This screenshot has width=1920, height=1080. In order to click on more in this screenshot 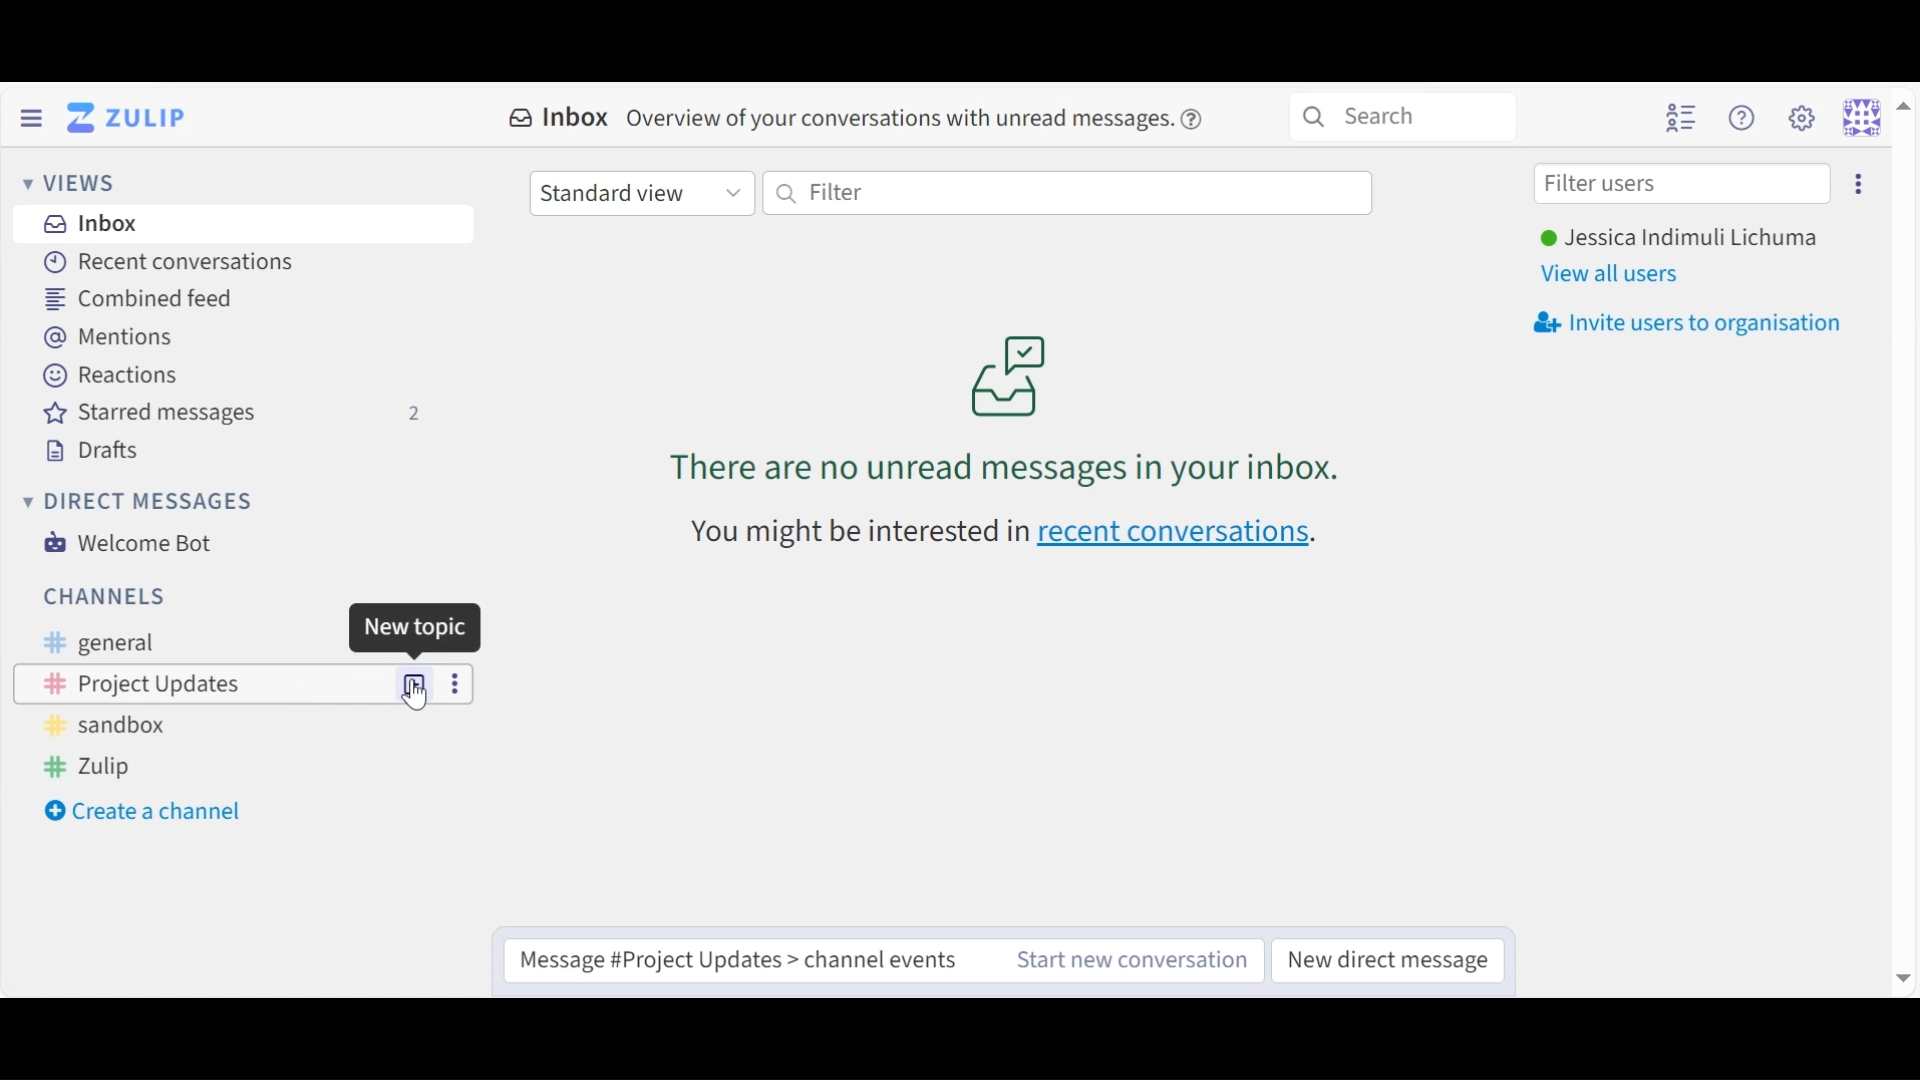, I will do `click(452, 682)`.